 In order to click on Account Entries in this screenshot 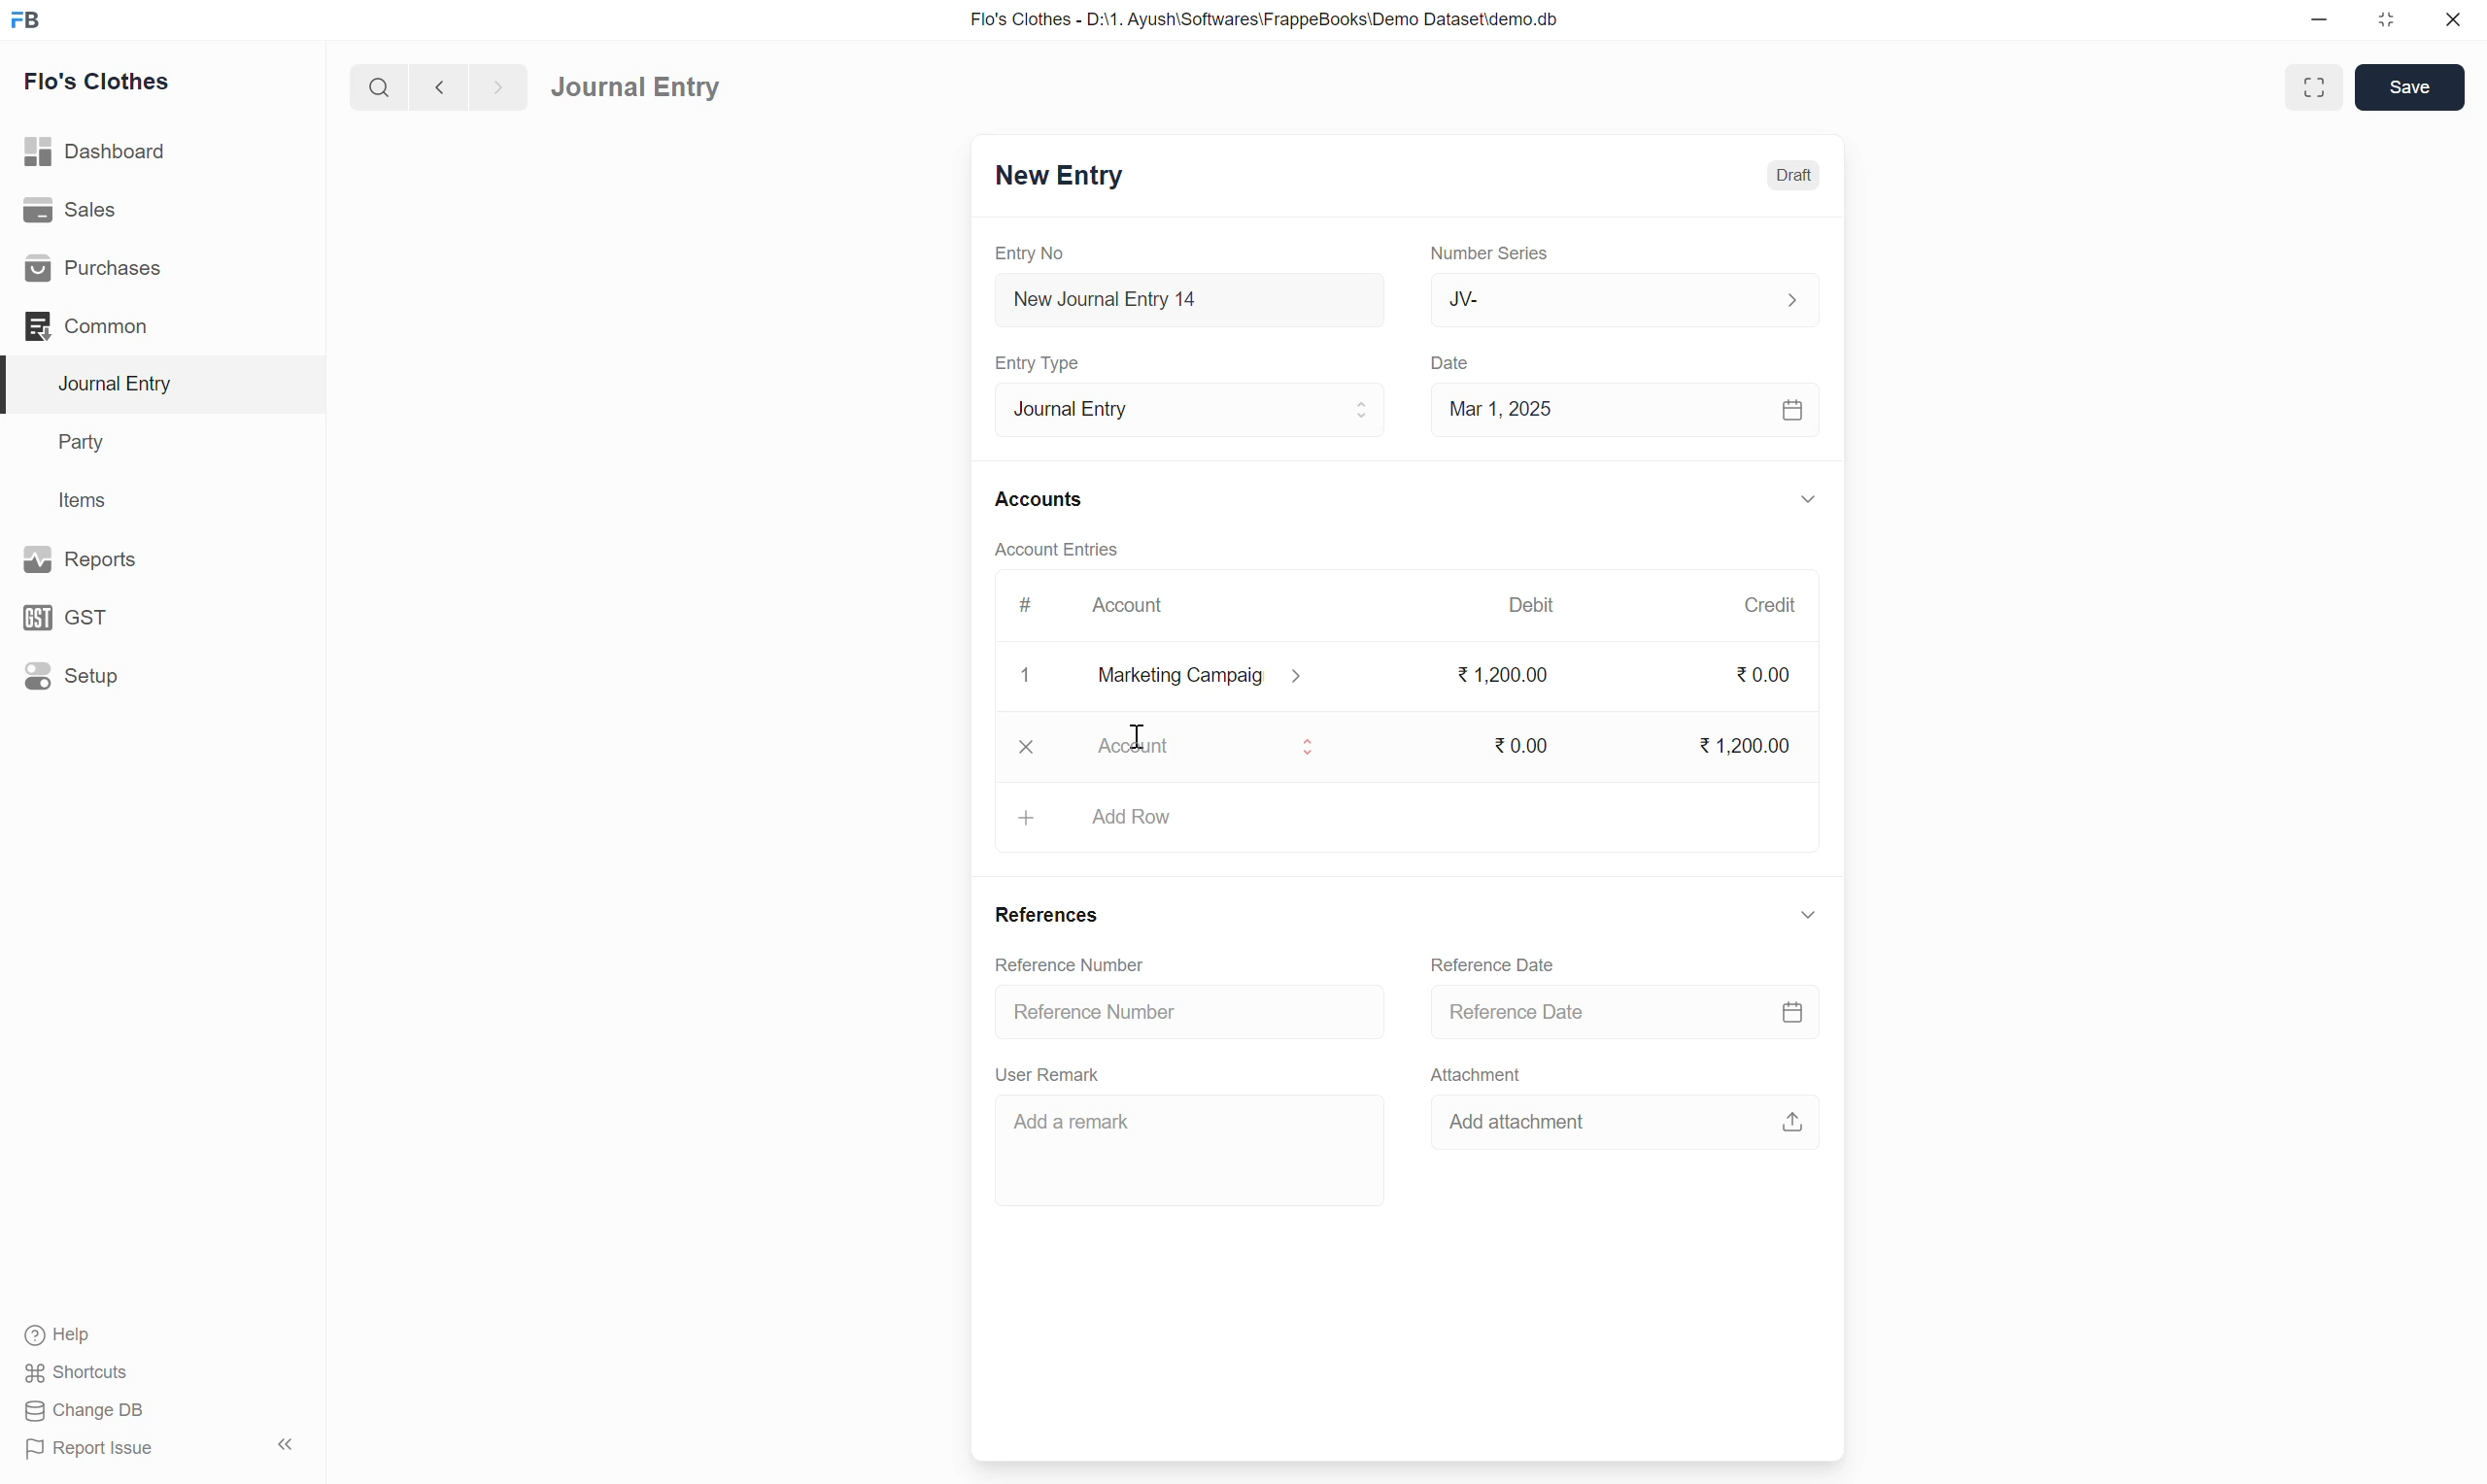, I will do `click(1058, 547)`.